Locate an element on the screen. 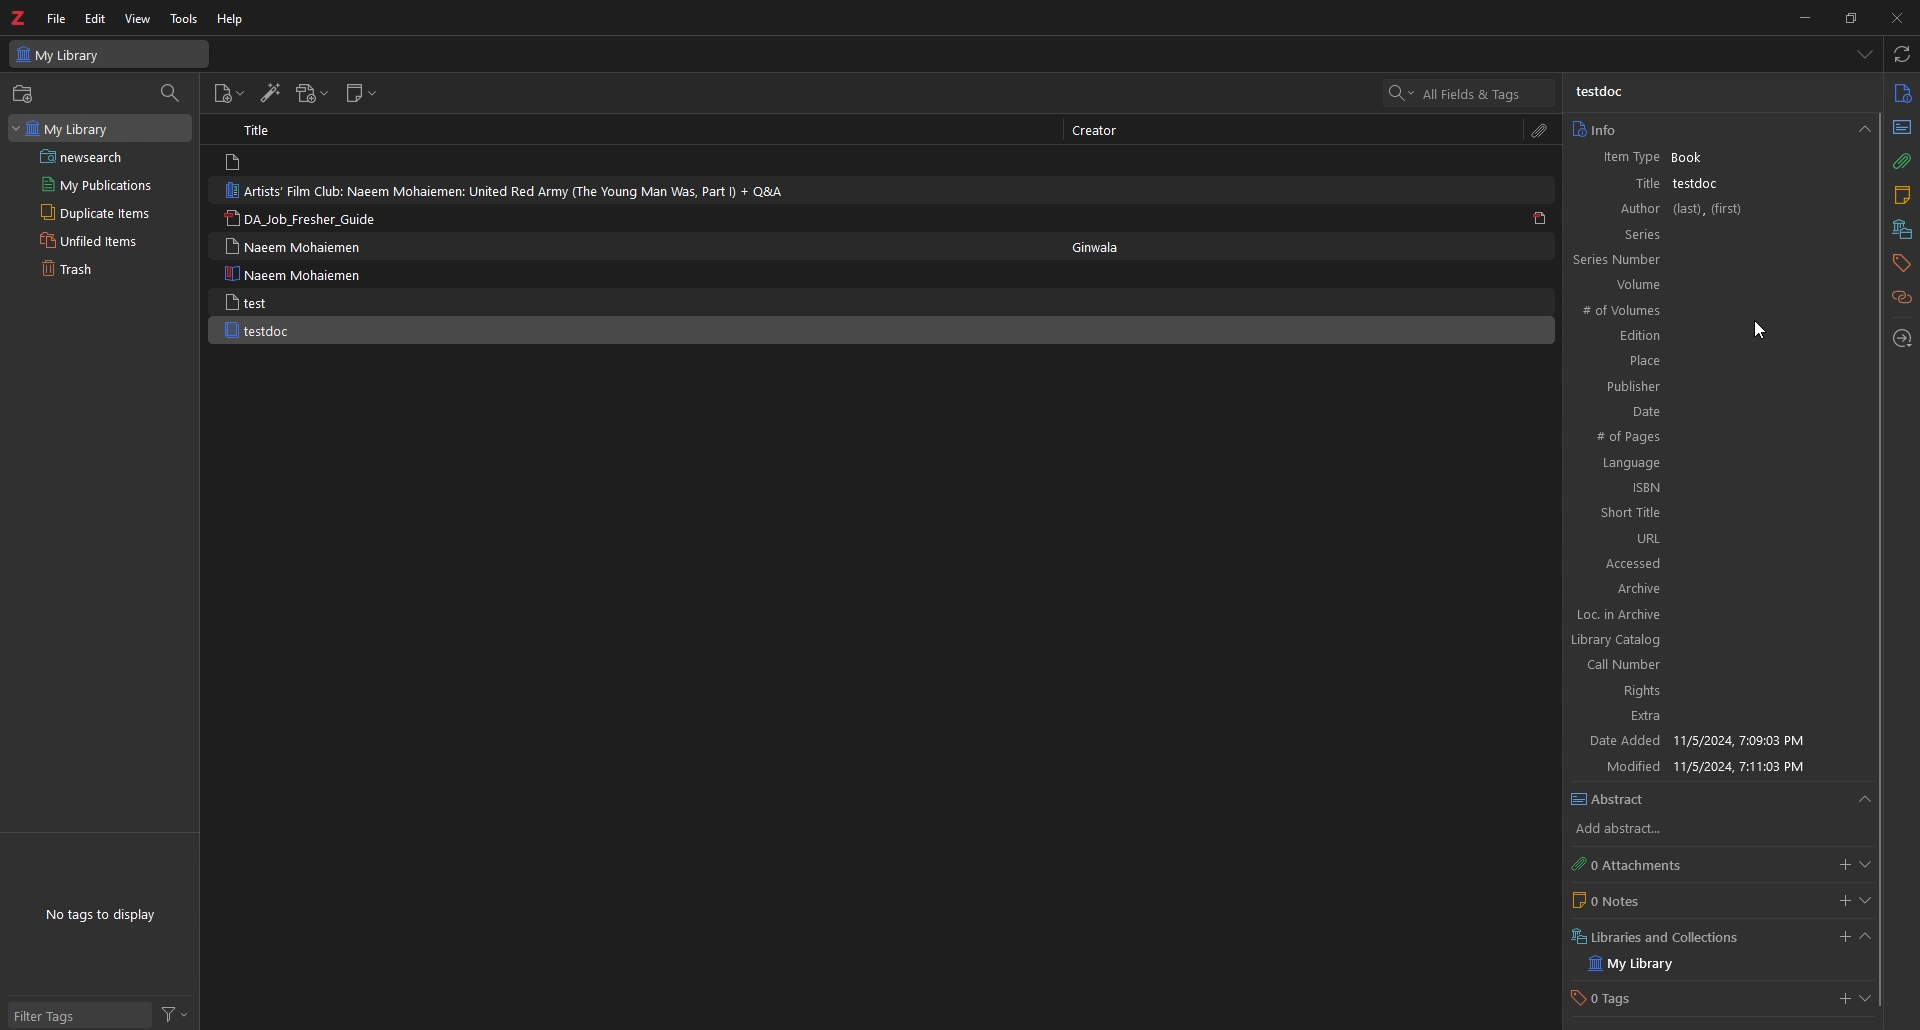 The image size is (1920, 1030). show is located at coordinates (1866, 1000).